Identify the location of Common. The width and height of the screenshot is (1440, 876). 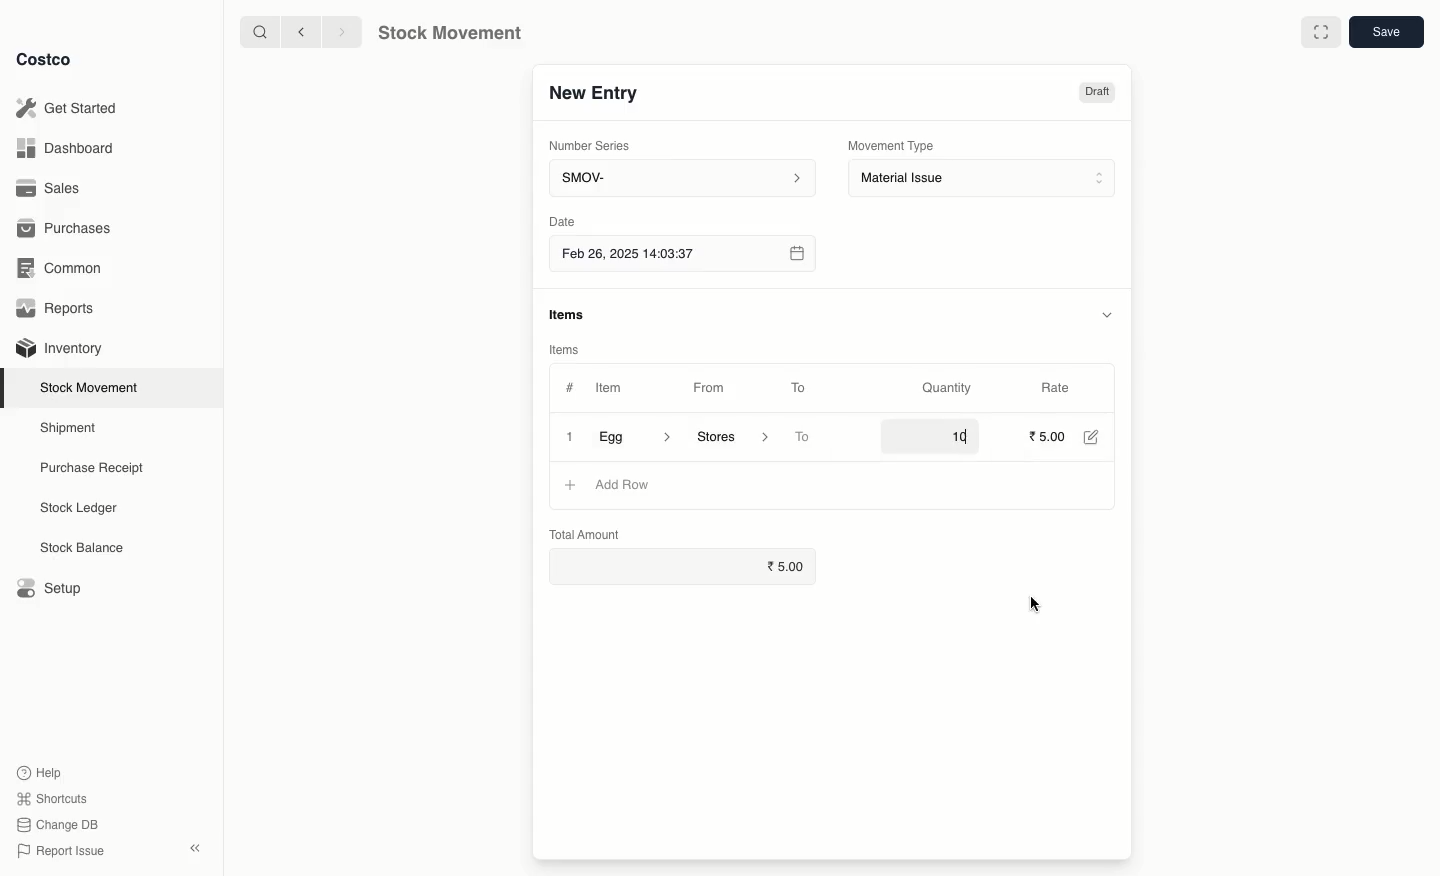
(65, 270).